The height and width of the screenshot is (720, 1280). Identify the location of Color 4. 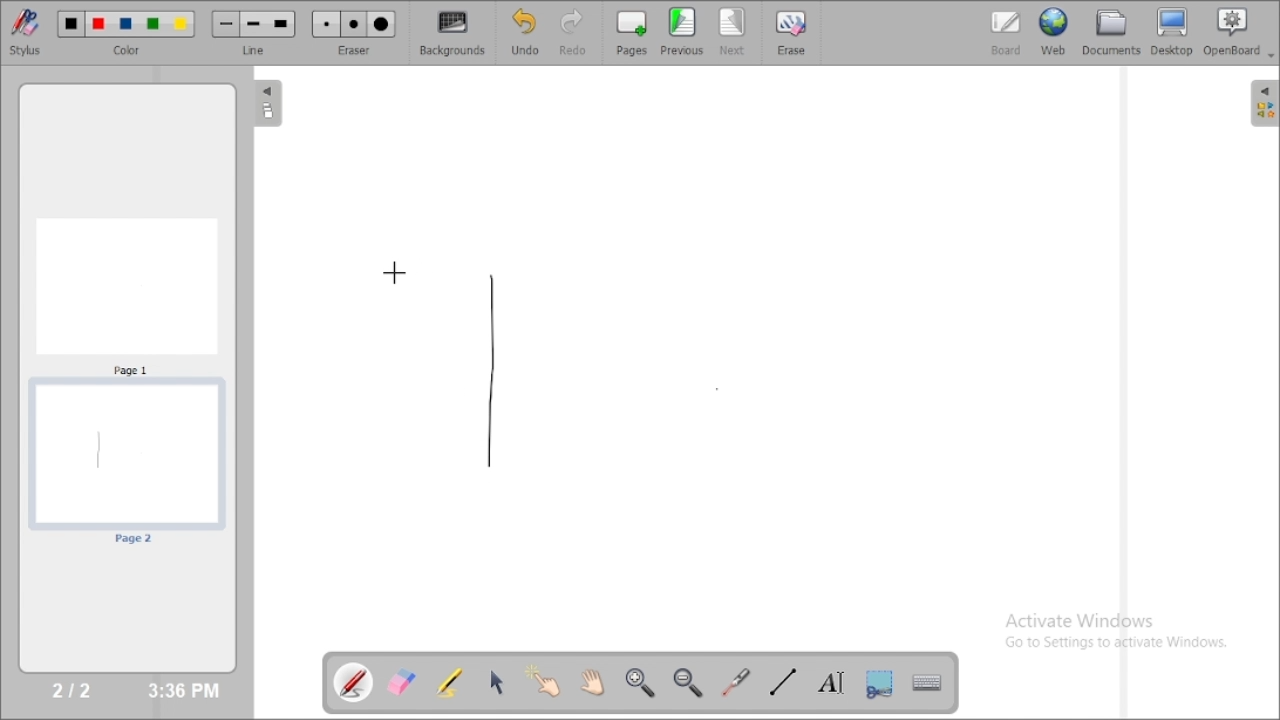
(153, 25).